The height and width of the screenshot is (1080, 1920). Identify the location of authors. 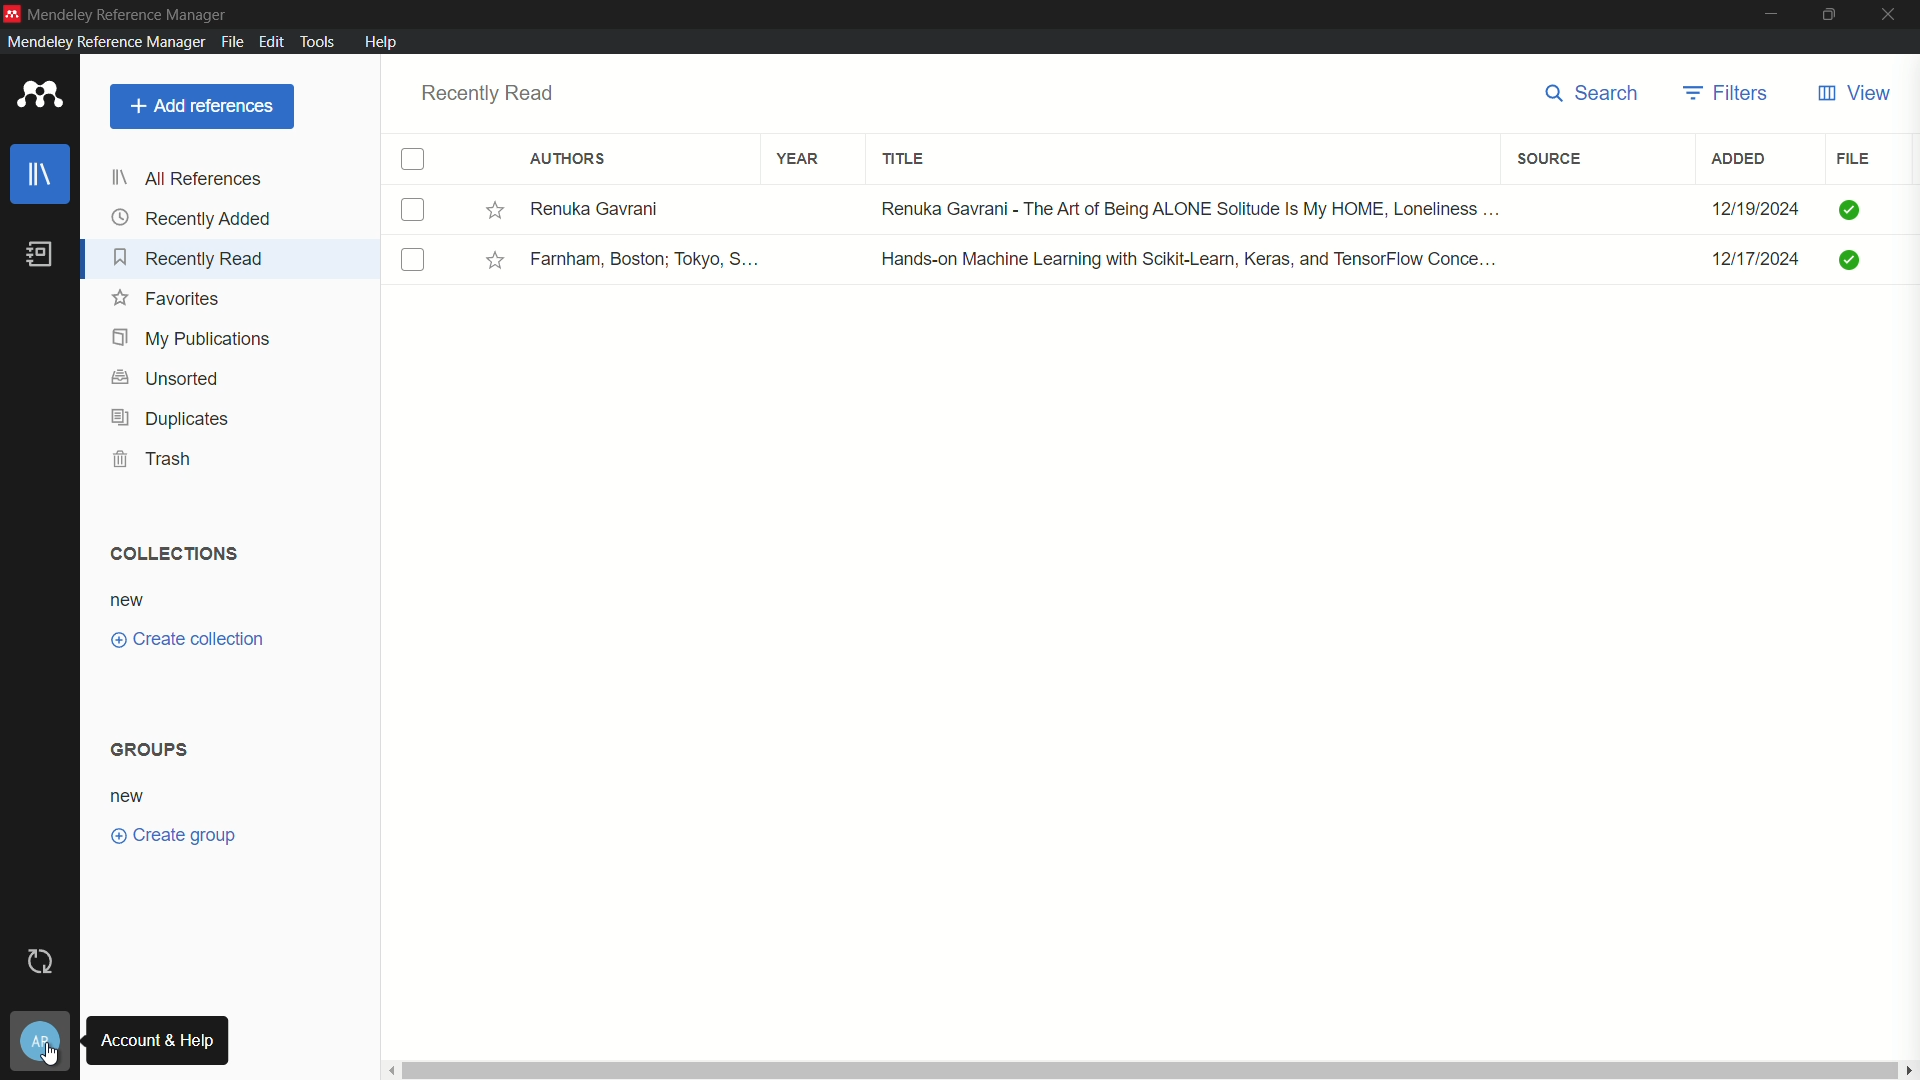
(569, 158).